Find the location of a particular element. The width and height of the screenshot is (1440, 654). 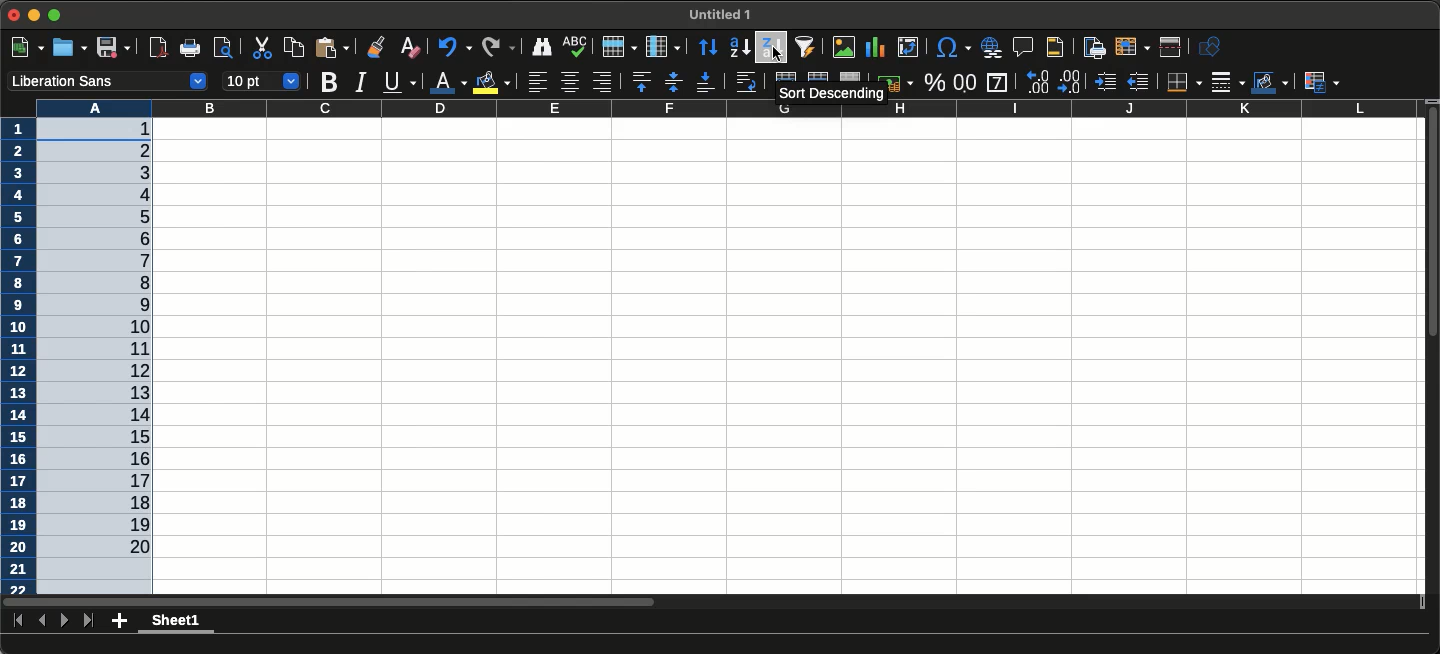

19 is located at coordinates (139, 523).